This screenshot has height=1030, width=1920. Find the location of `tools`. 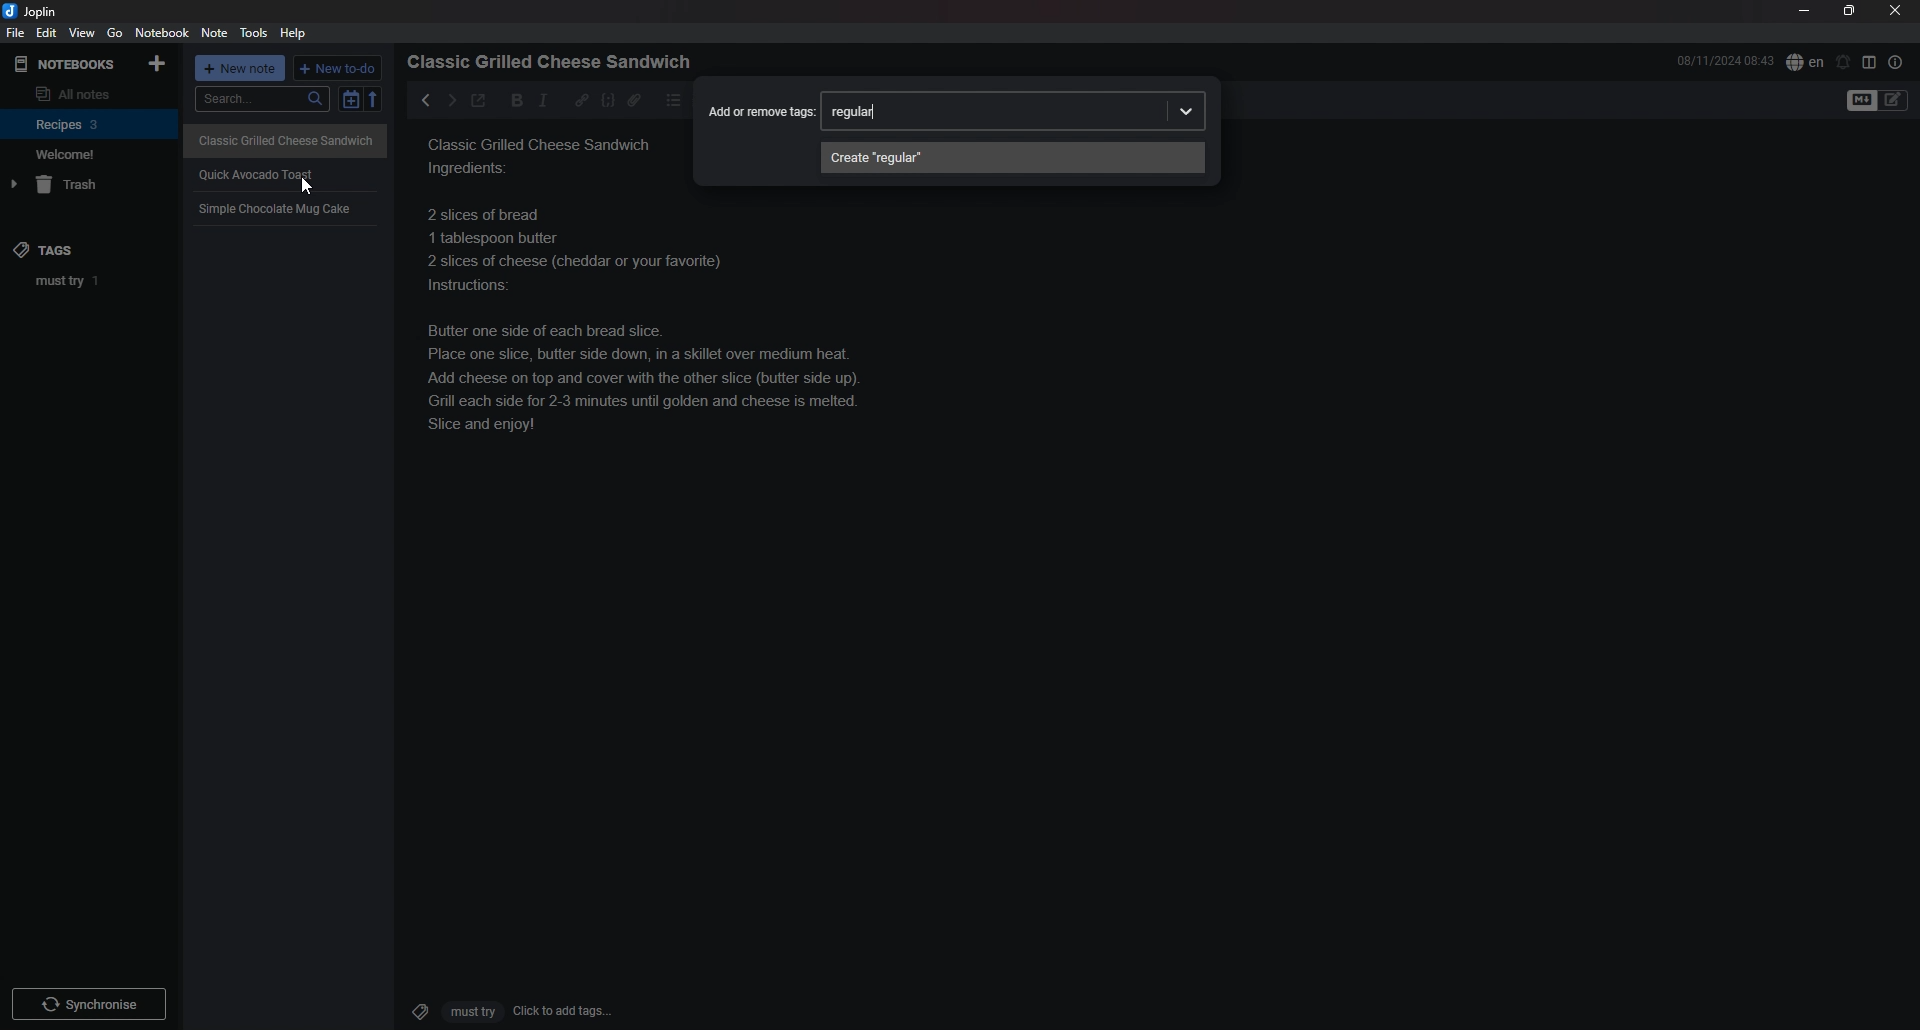

tools is located at coordinates (256, 33).